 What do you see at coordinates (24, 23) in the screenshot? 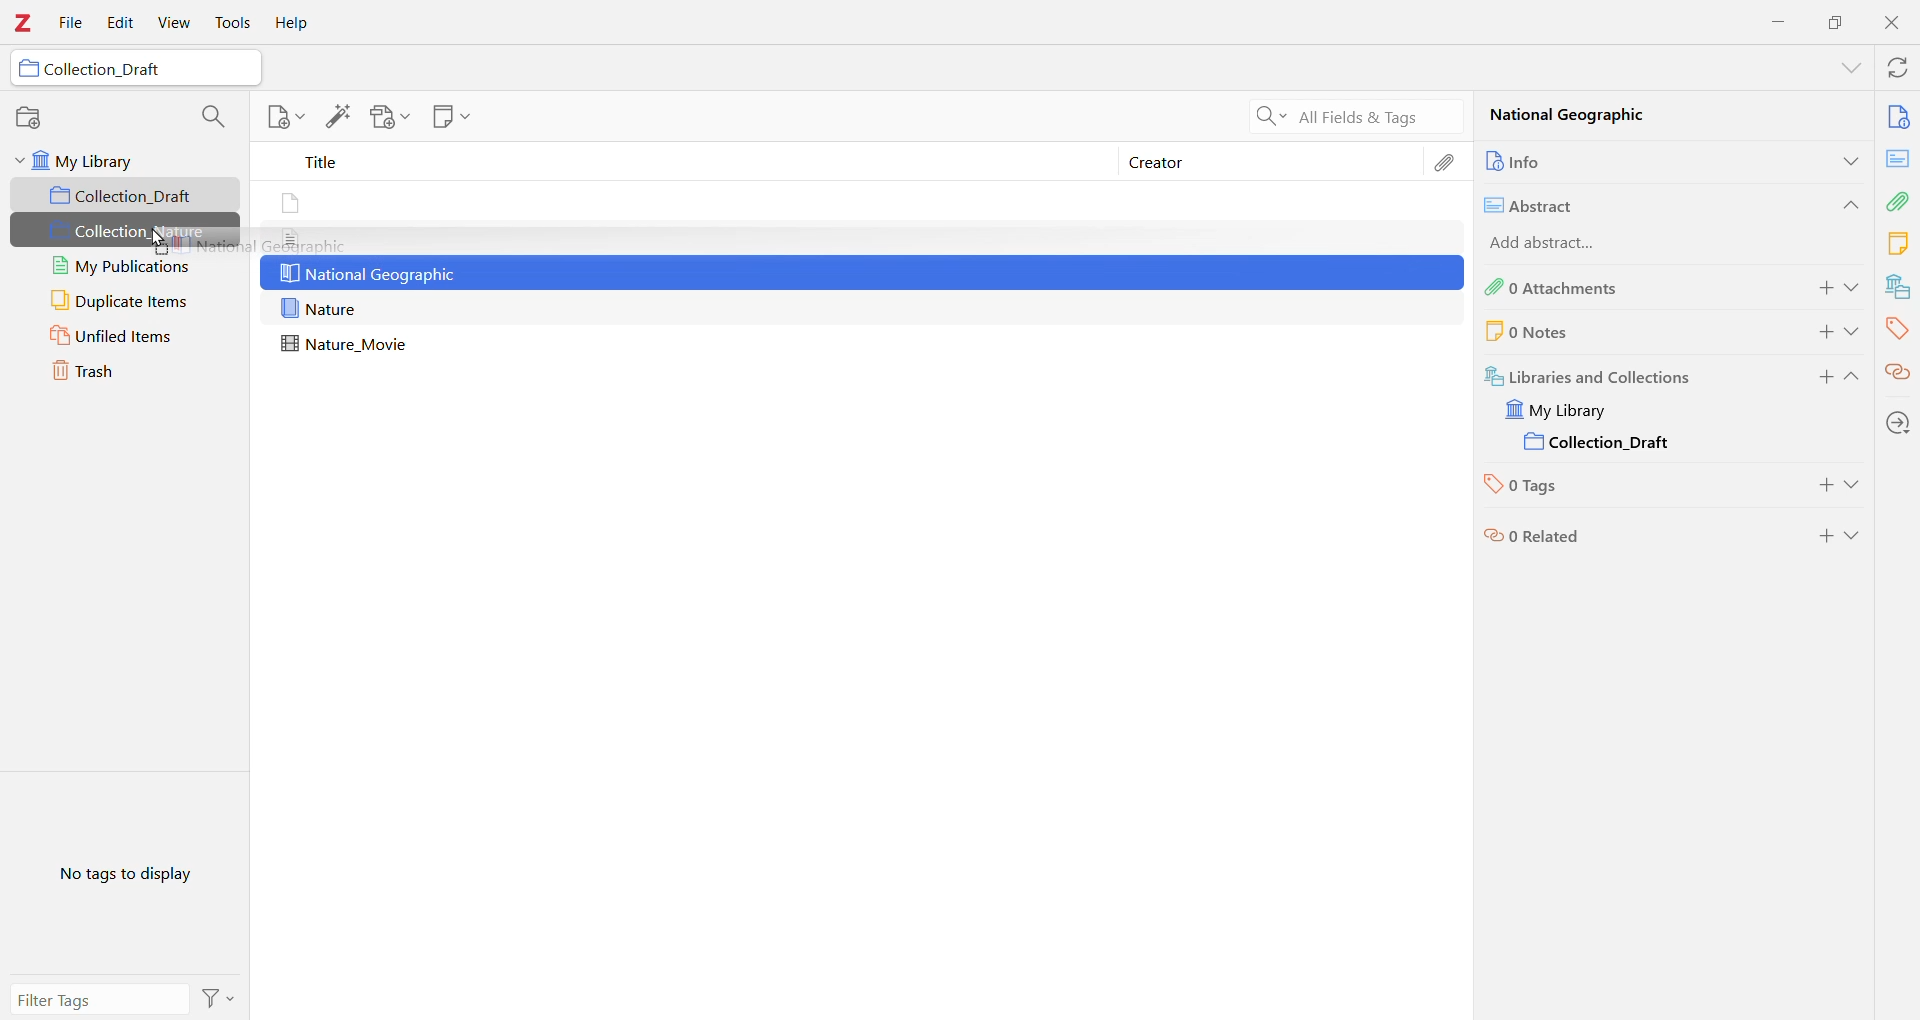
I see `Application Logo` at bounding box center [24, 23].